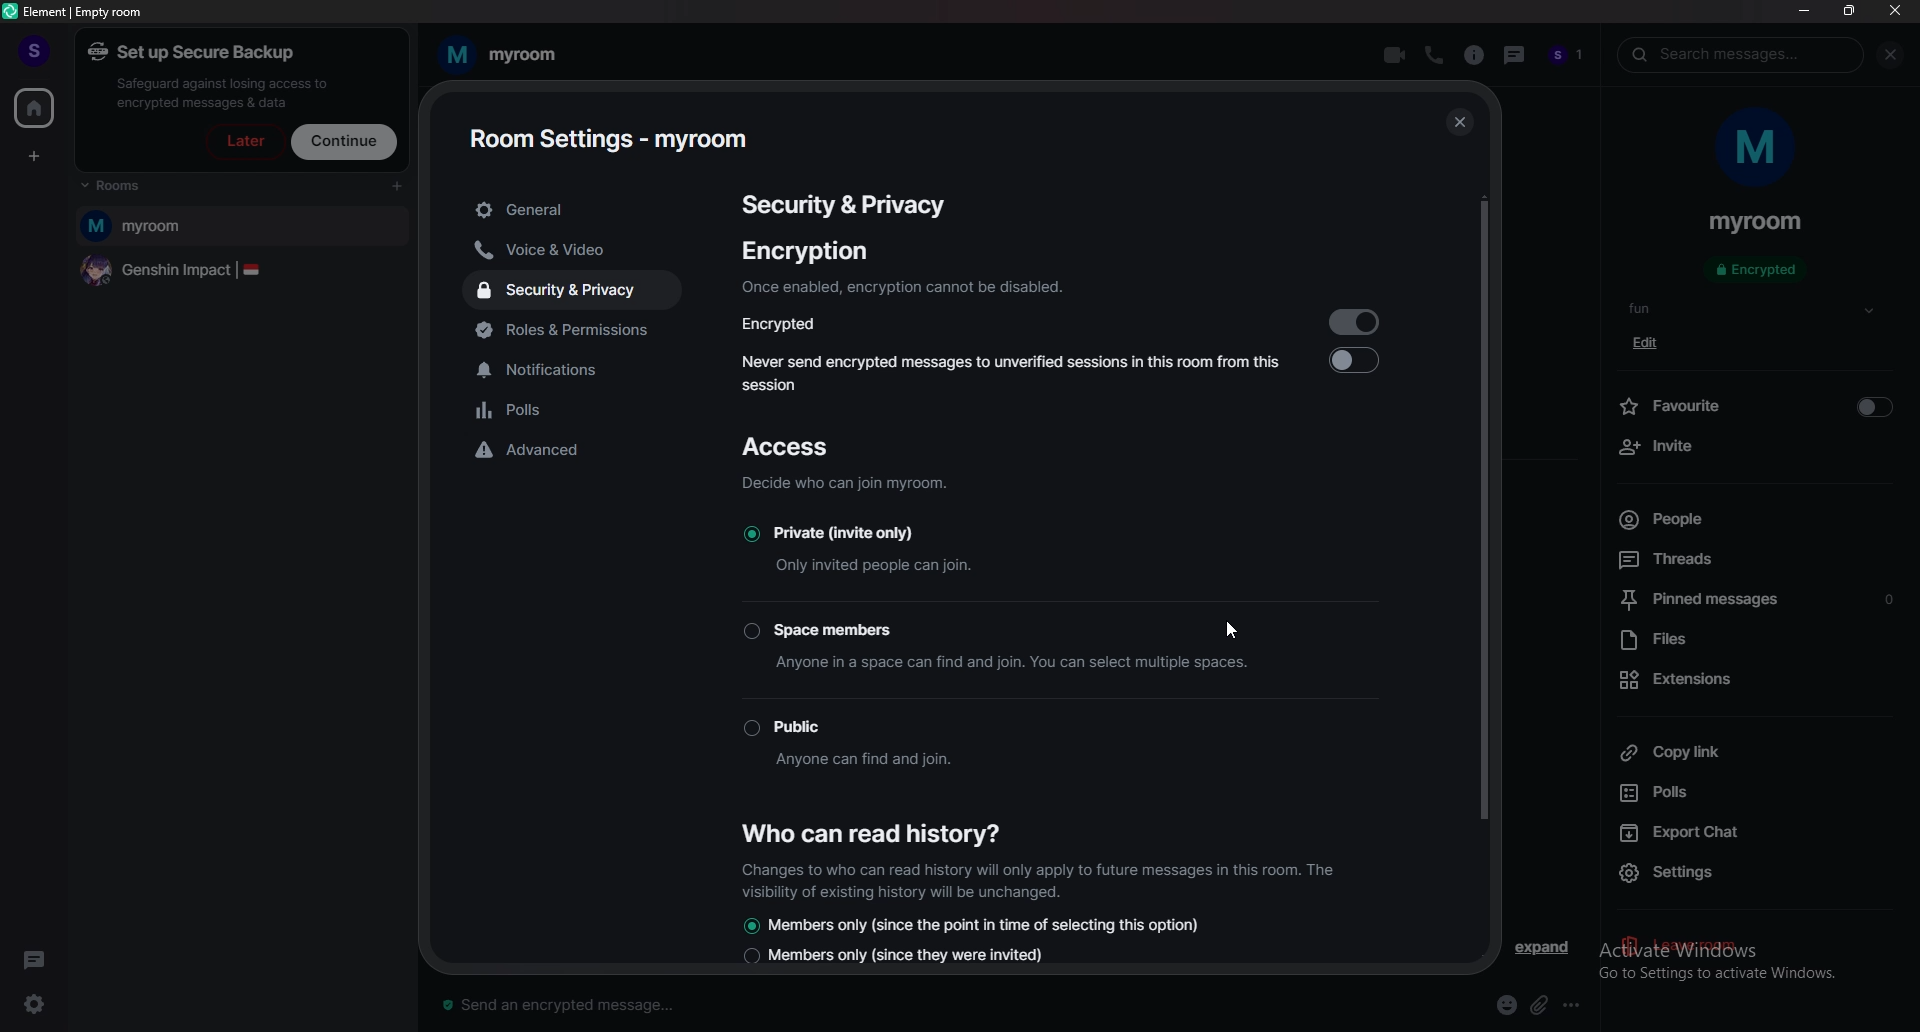  I want to click on Public Anyone can find and join., so click(897, 743).